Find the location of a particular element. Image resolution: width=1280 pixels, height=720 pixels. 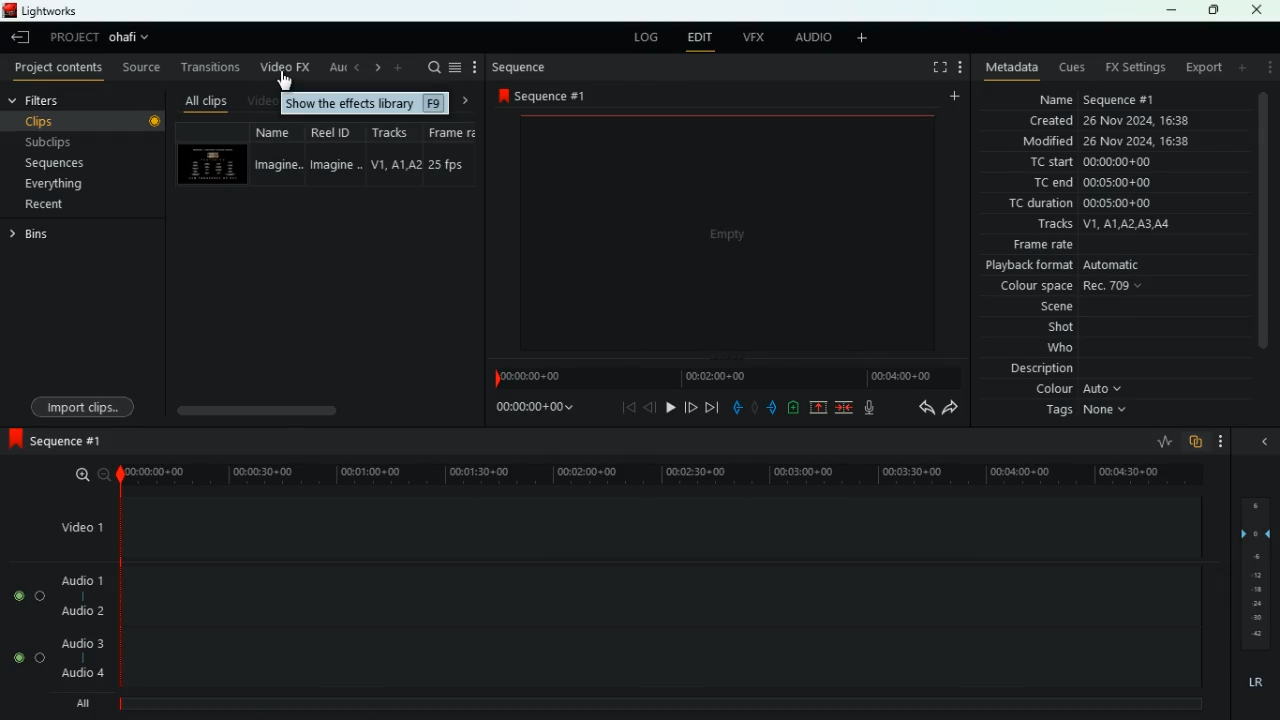

sequence is located at coordinates (75, 441).